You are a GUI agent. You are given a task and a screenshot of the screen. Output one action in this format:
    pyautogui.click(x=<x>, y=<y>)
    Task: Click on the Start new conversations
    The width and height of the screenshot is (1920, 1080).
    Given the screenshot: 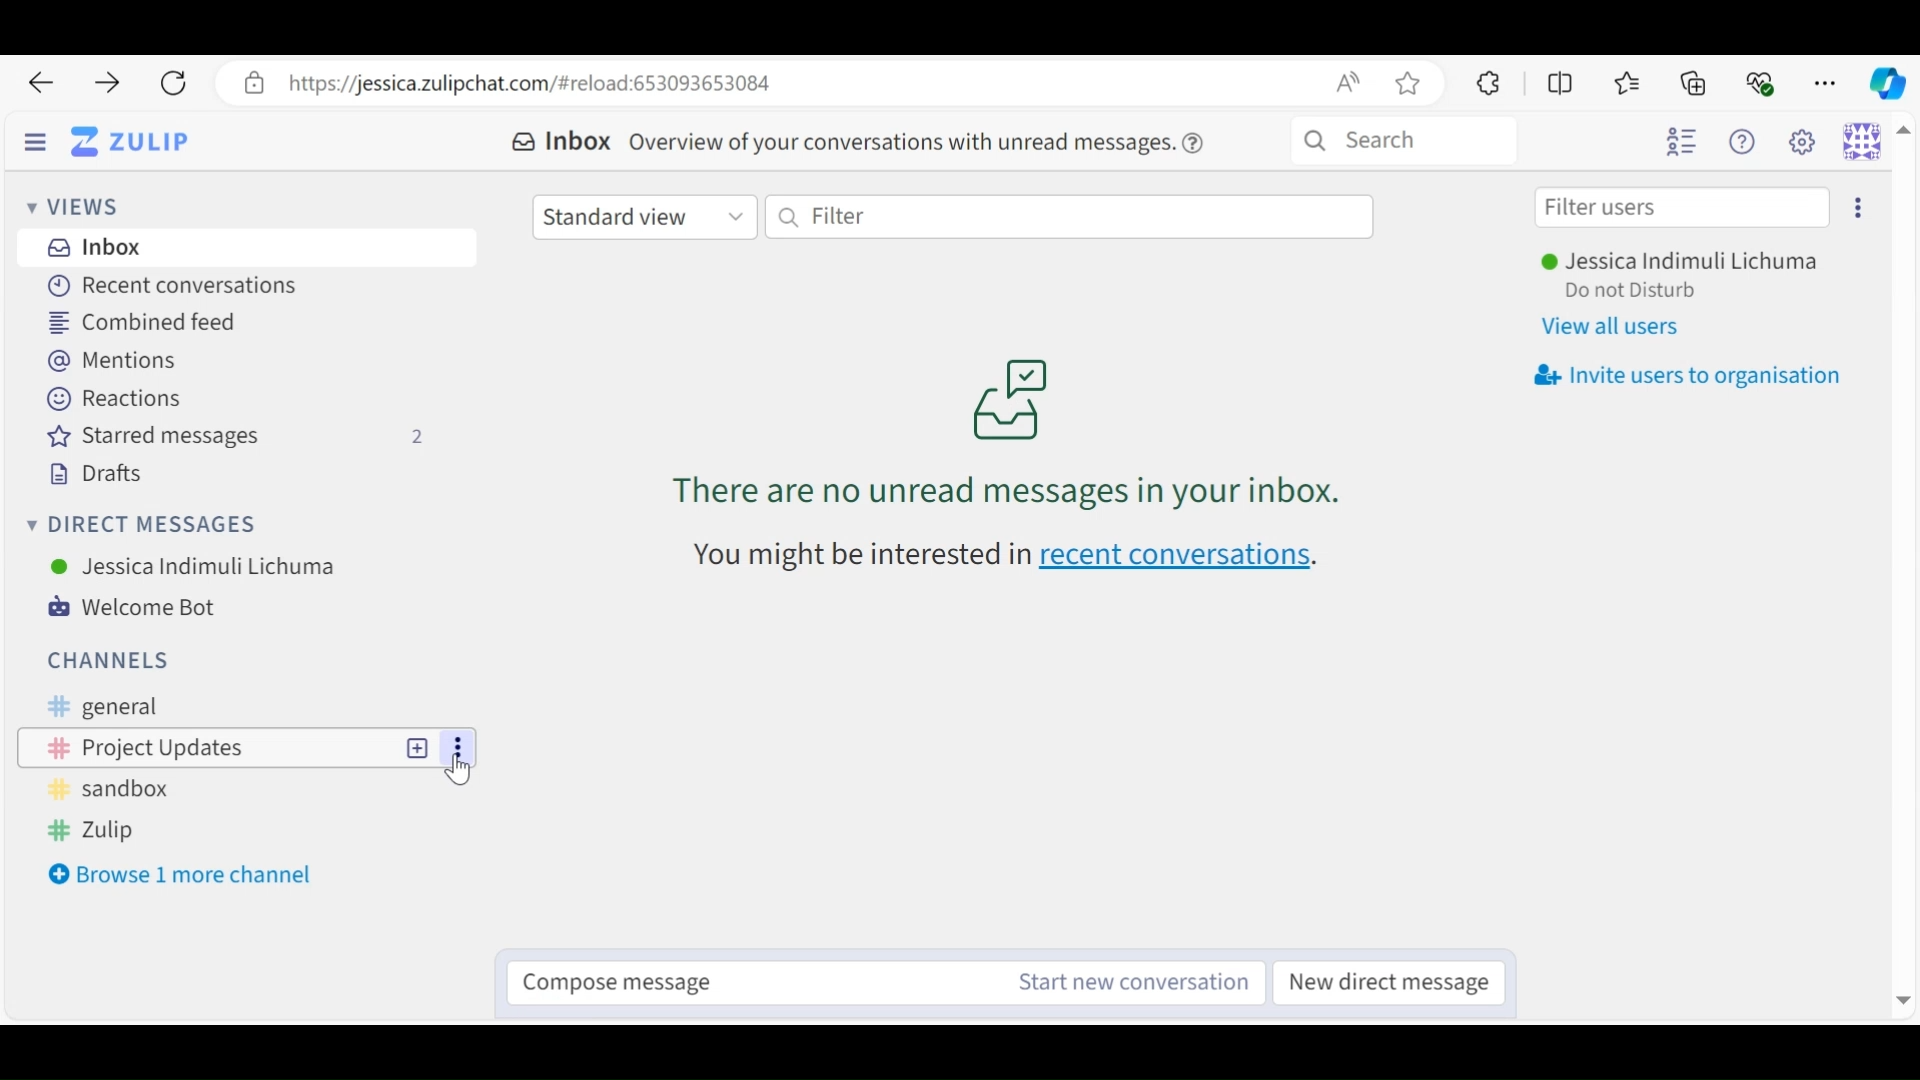 What is the action you would take?
    pyautogui.click(x=1126, y=982)
    